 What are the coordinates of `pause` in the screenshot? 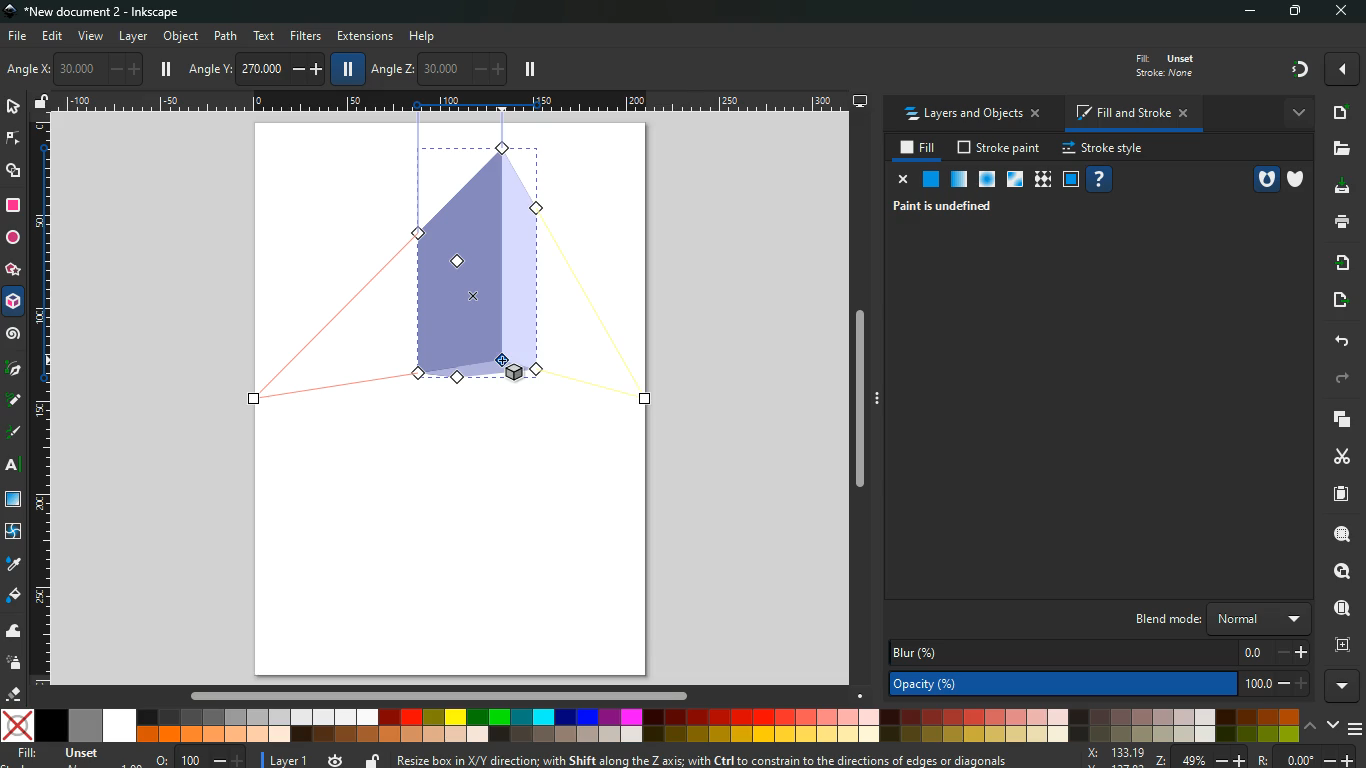 It's located at (345, 68).